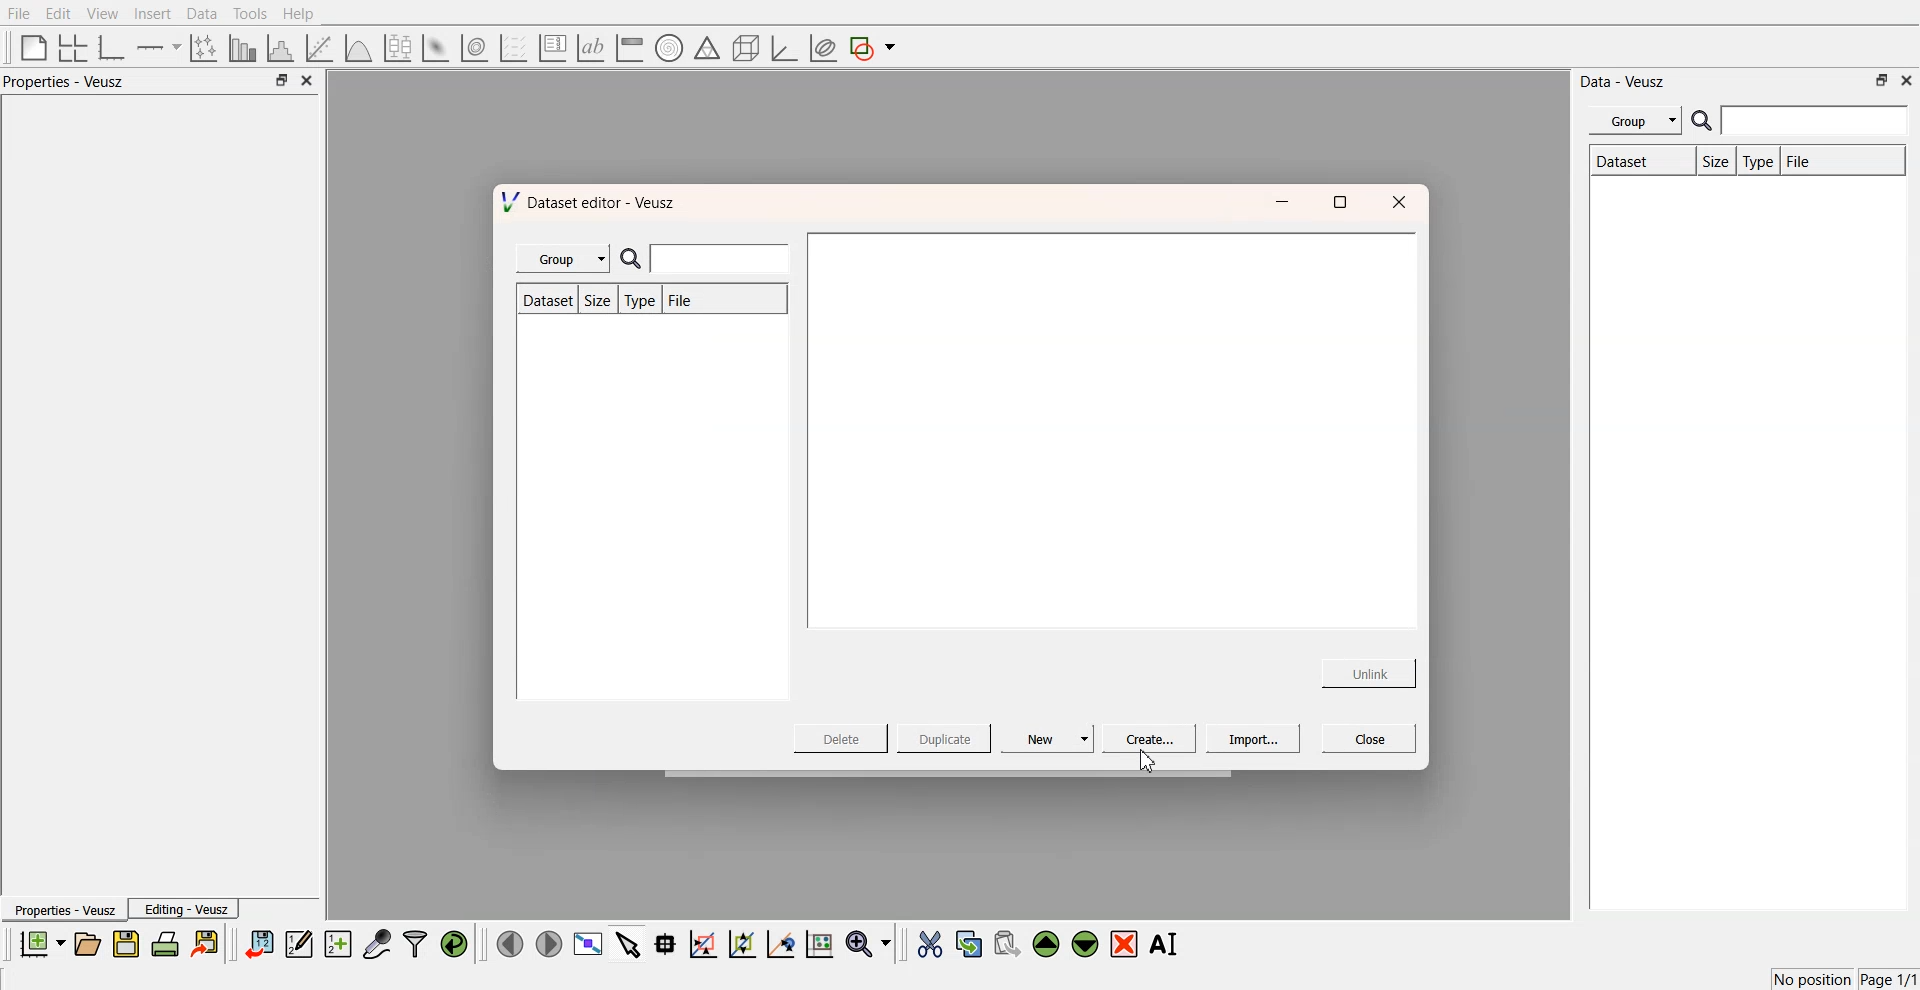  Describe the element at coordinates (413, 944) in the screenshot. I see `filters` at that location.